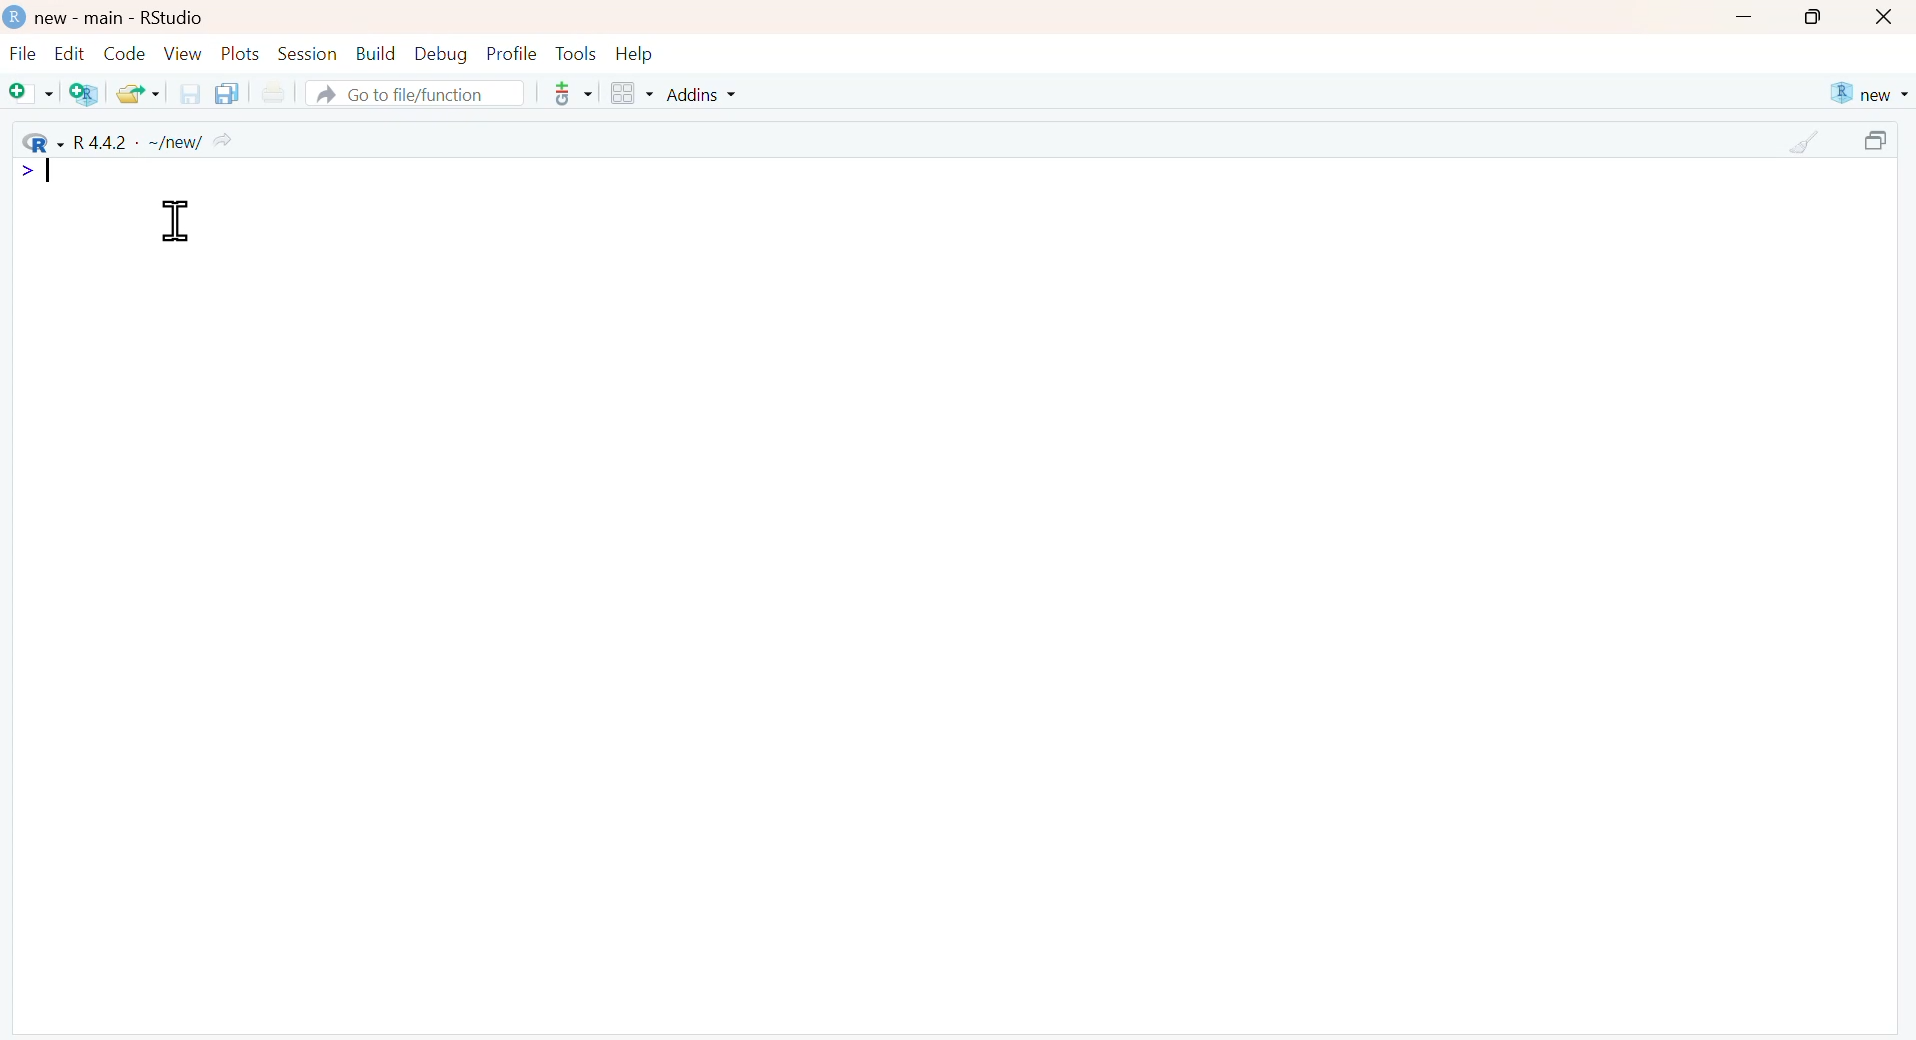 The width and height of the screenshot is (1916, 1040). I want to click on Debug, so click(439, 53).